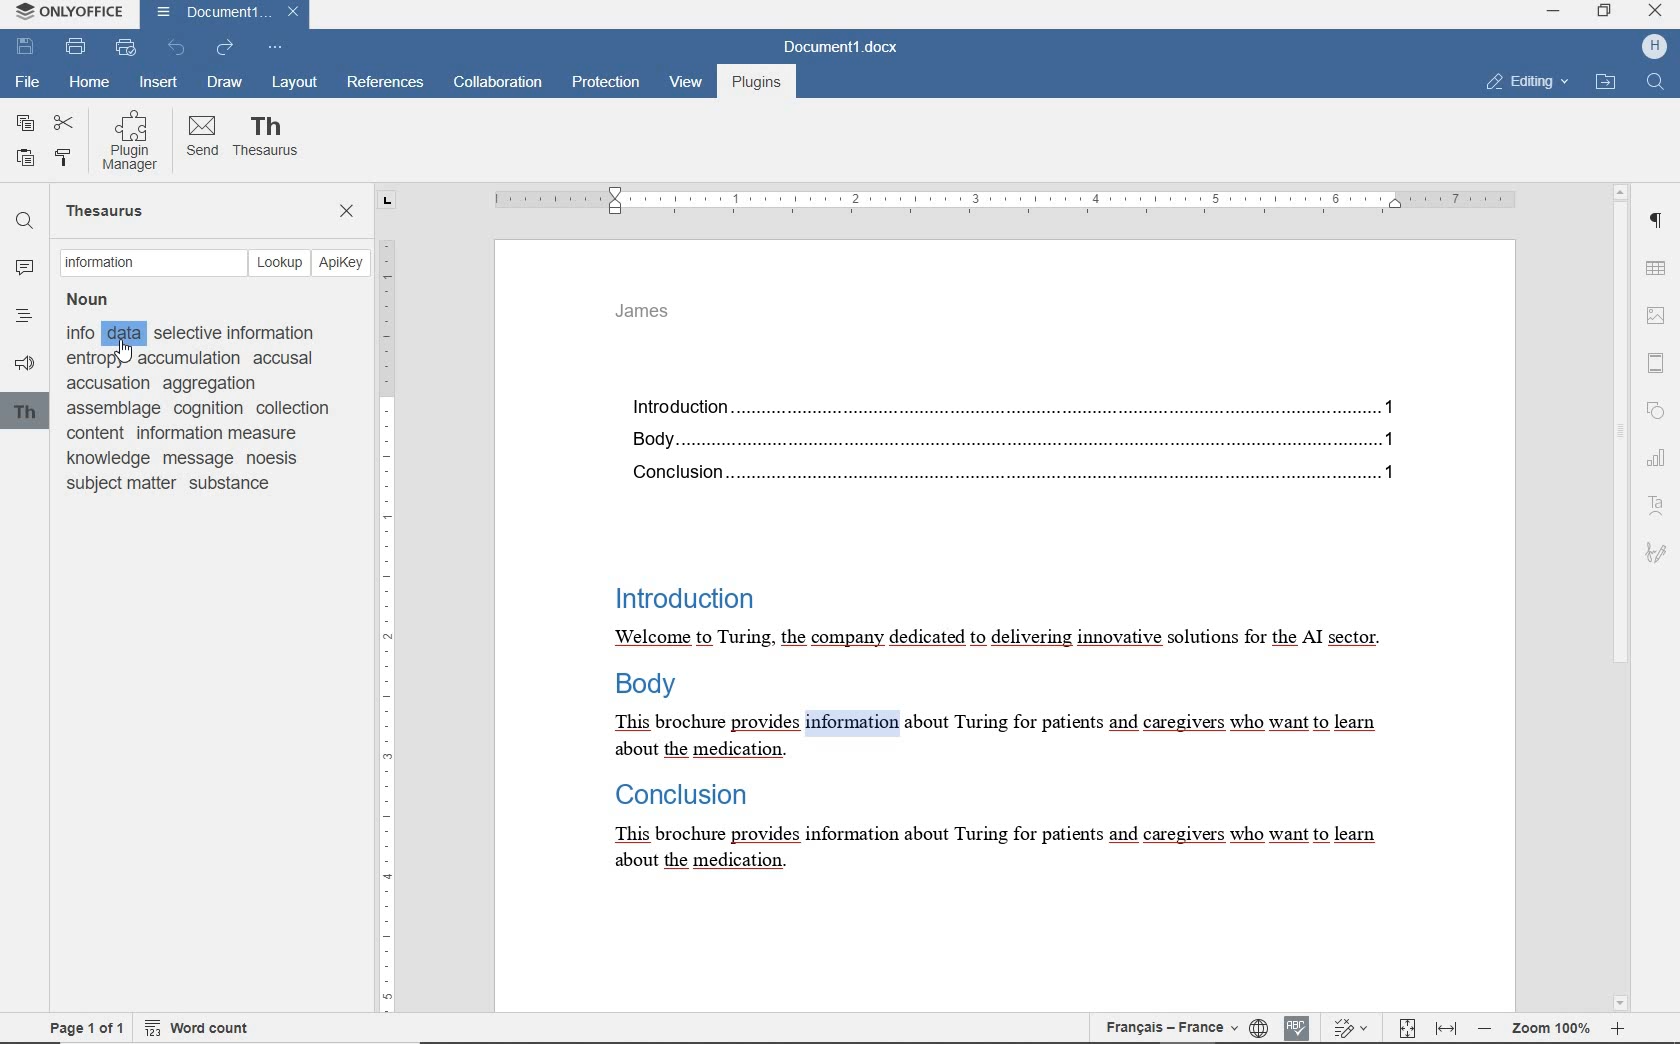 The image size is (1680, 1044). Describe the element at coordinates (22, 268) in the screenshot. I see `COMMENTS` at that location.